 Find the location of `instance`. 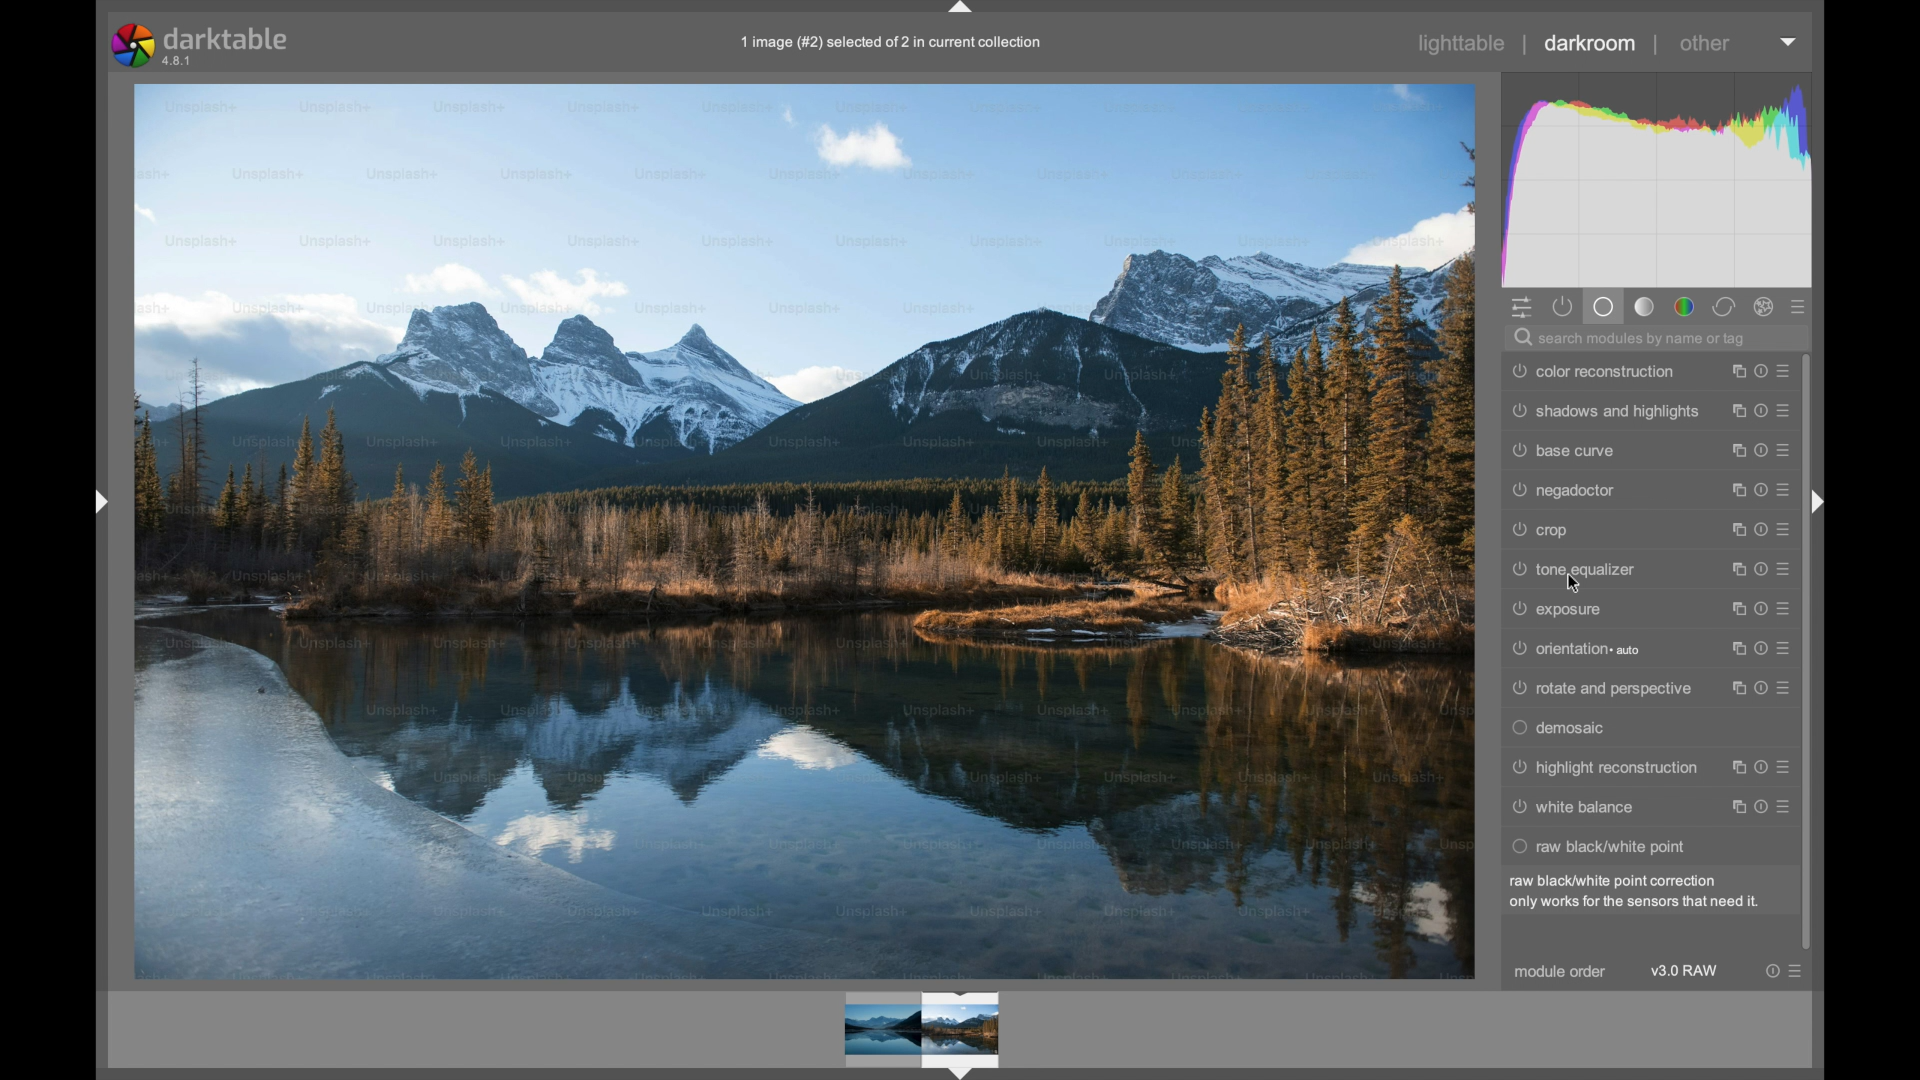

instance is located at coordinates (1736, 450).